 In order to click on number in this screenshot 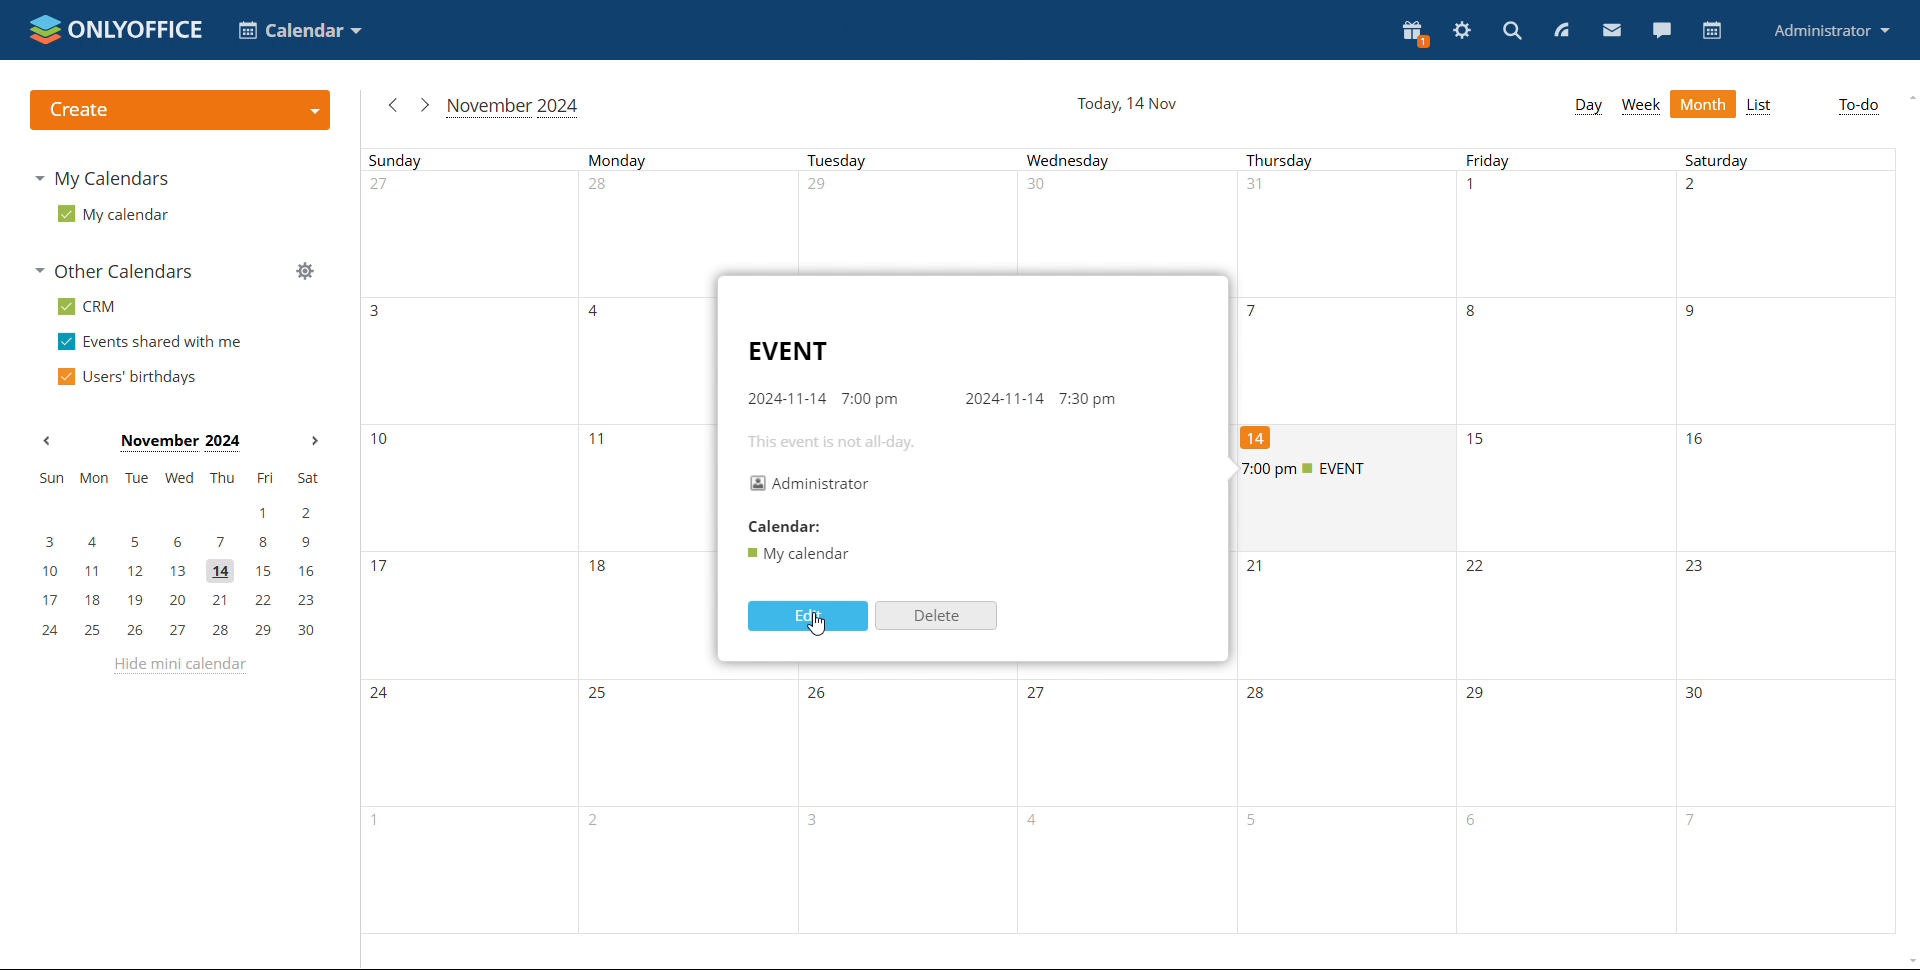, I will do `click(1261, 697)`.